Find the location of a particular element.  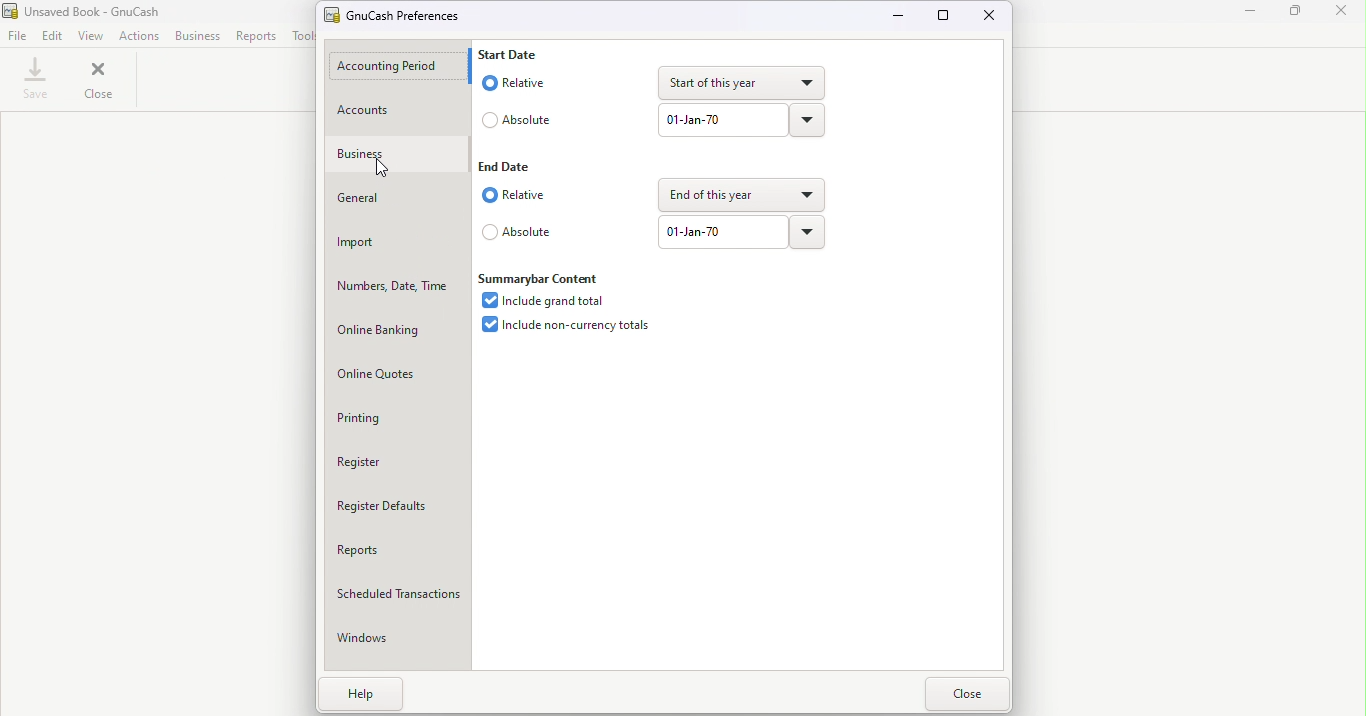

Numbers, Date, Time is located at coordinates (398, 288).